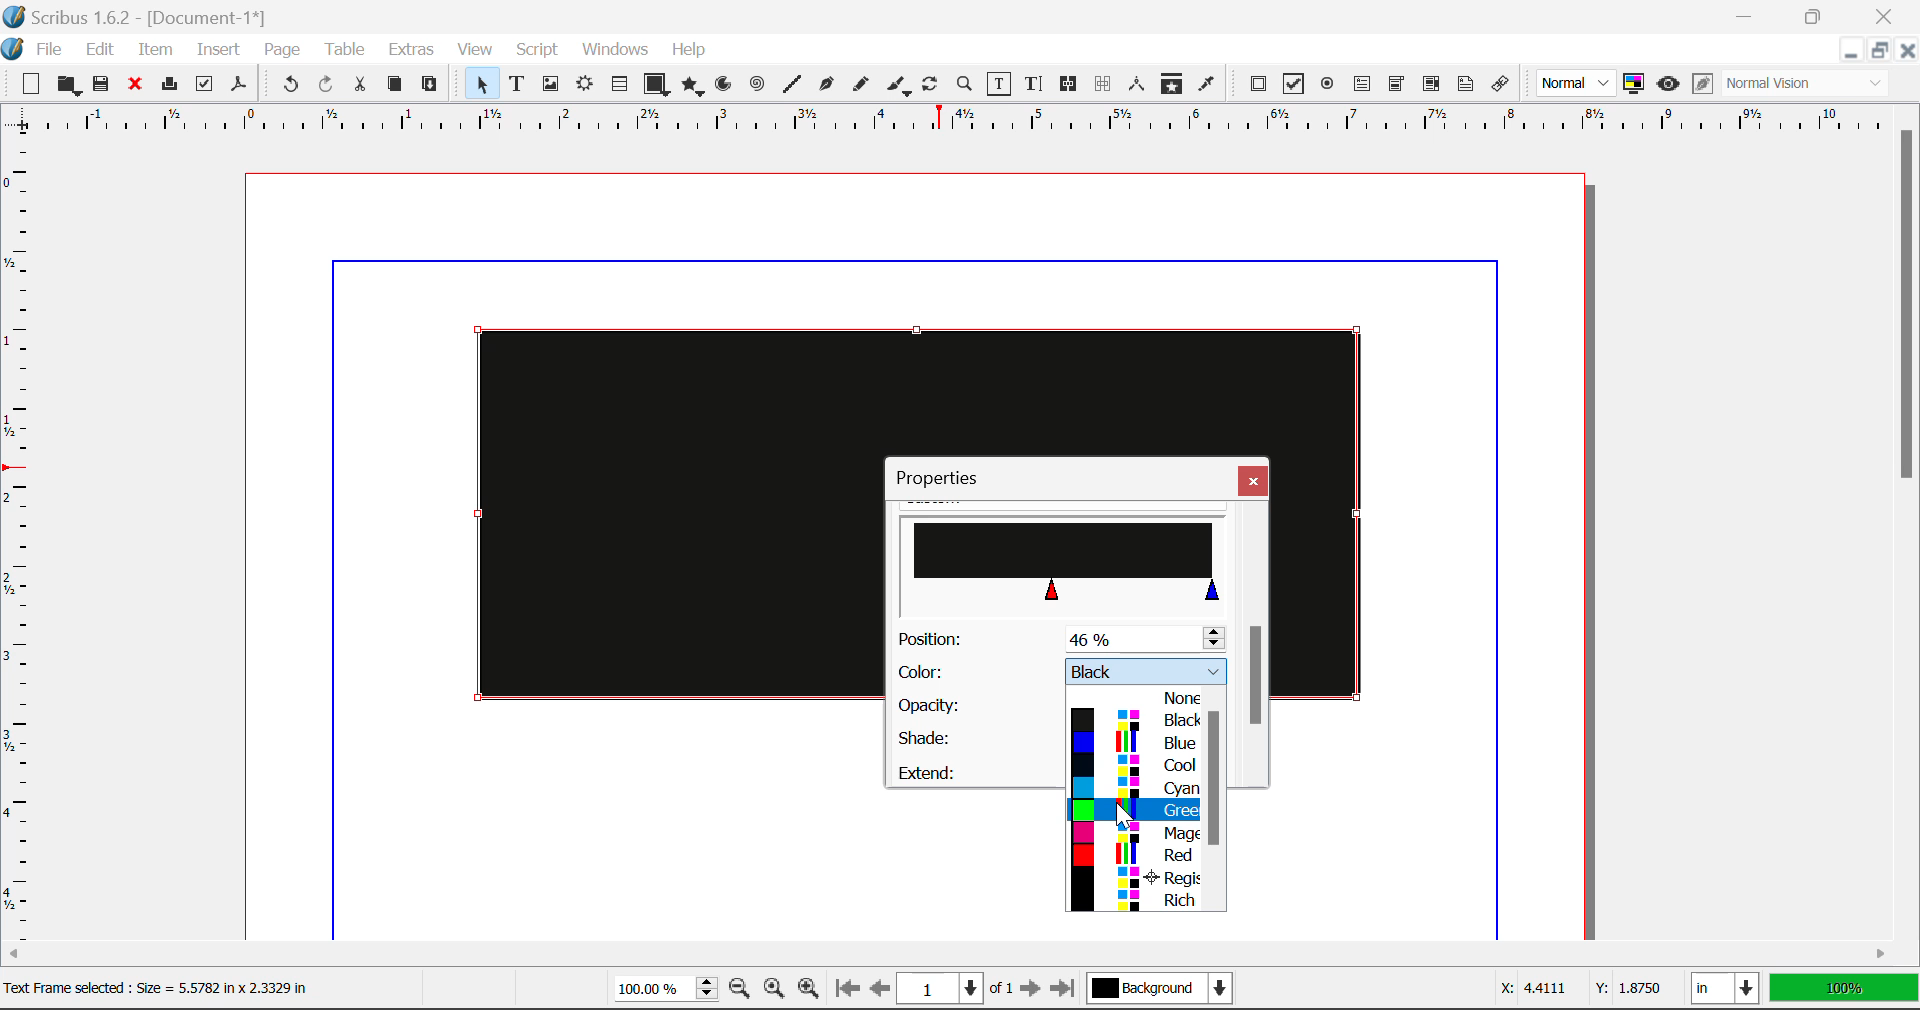 This screenshot has width=1920, height=1010. I want to click on Spirals, so click(756, 86).